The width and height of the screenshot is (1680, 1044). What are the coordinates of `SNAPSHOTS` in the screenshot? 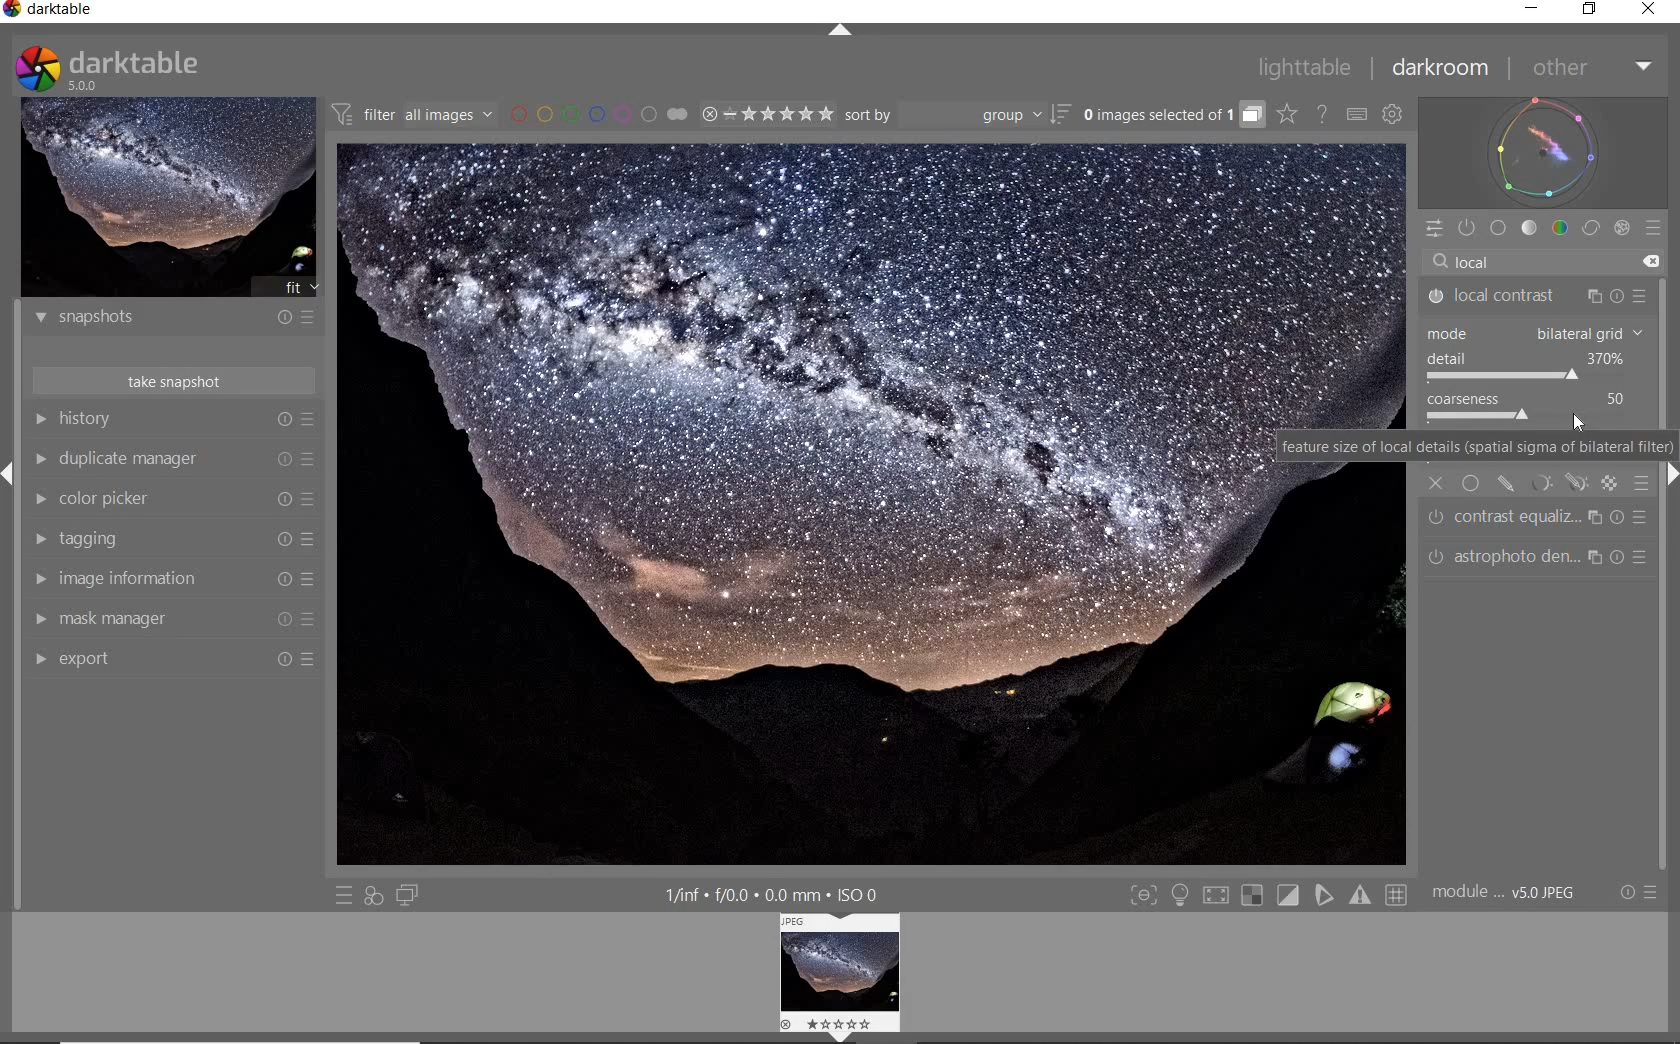 It's located at (146, 318).